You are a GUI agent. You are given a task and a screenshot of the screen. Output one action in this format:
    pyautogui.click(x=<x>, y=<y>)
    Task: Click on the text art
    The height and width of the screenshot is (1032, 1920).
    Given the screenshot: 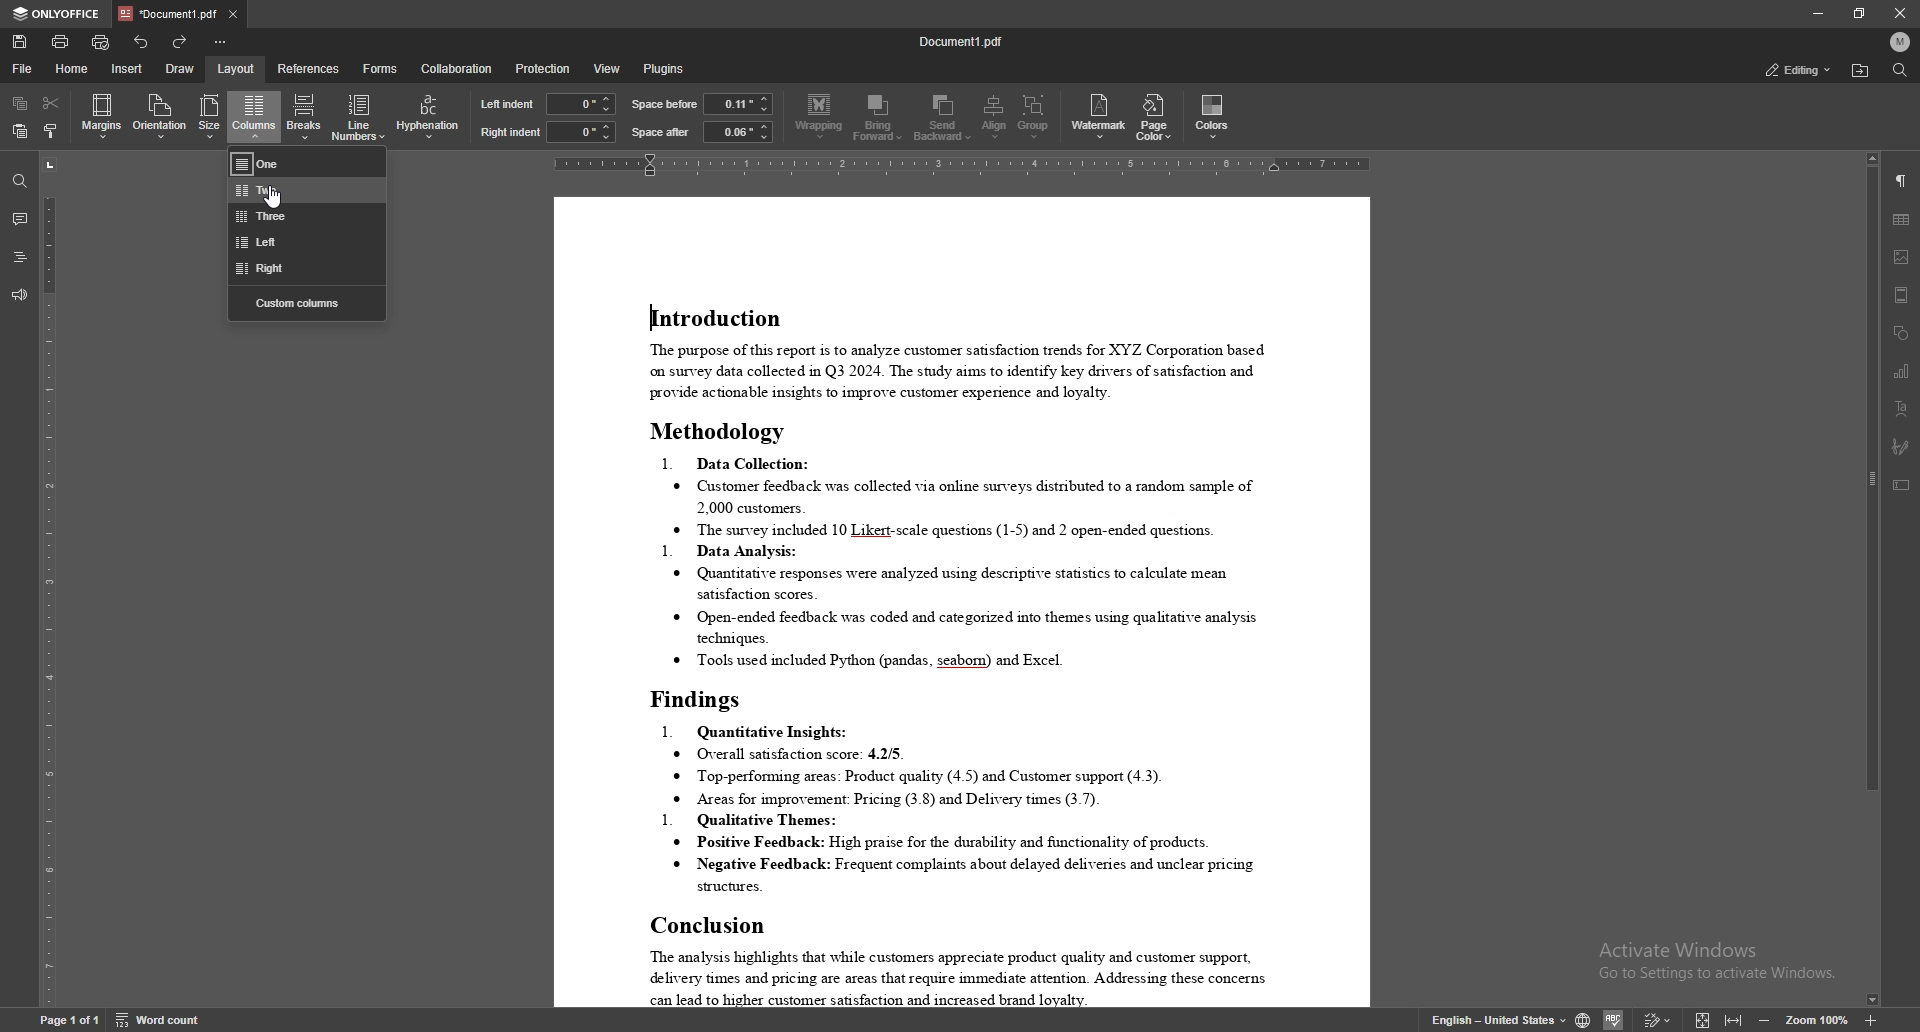 What is the action you would take?
    pyautogui.click(x=1902, y=409)
    